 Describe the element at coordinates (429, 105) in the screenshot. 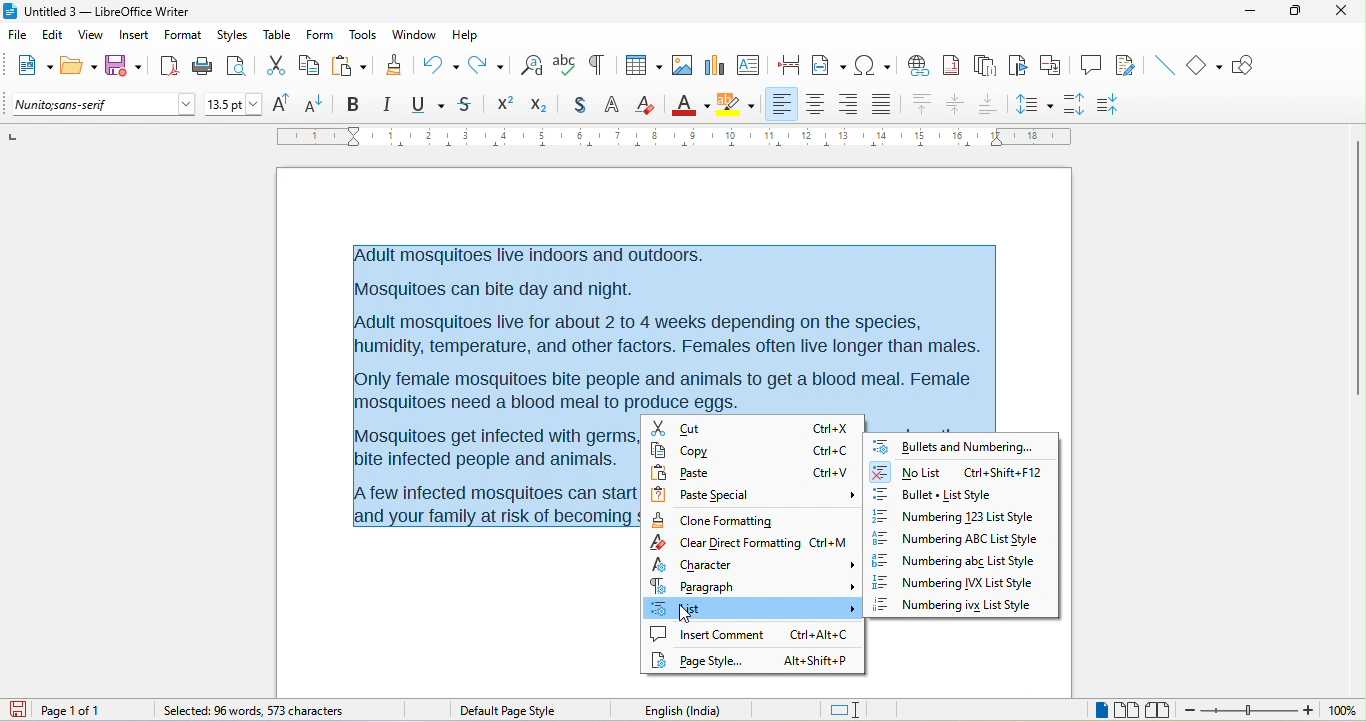

I see `underline` at that location.